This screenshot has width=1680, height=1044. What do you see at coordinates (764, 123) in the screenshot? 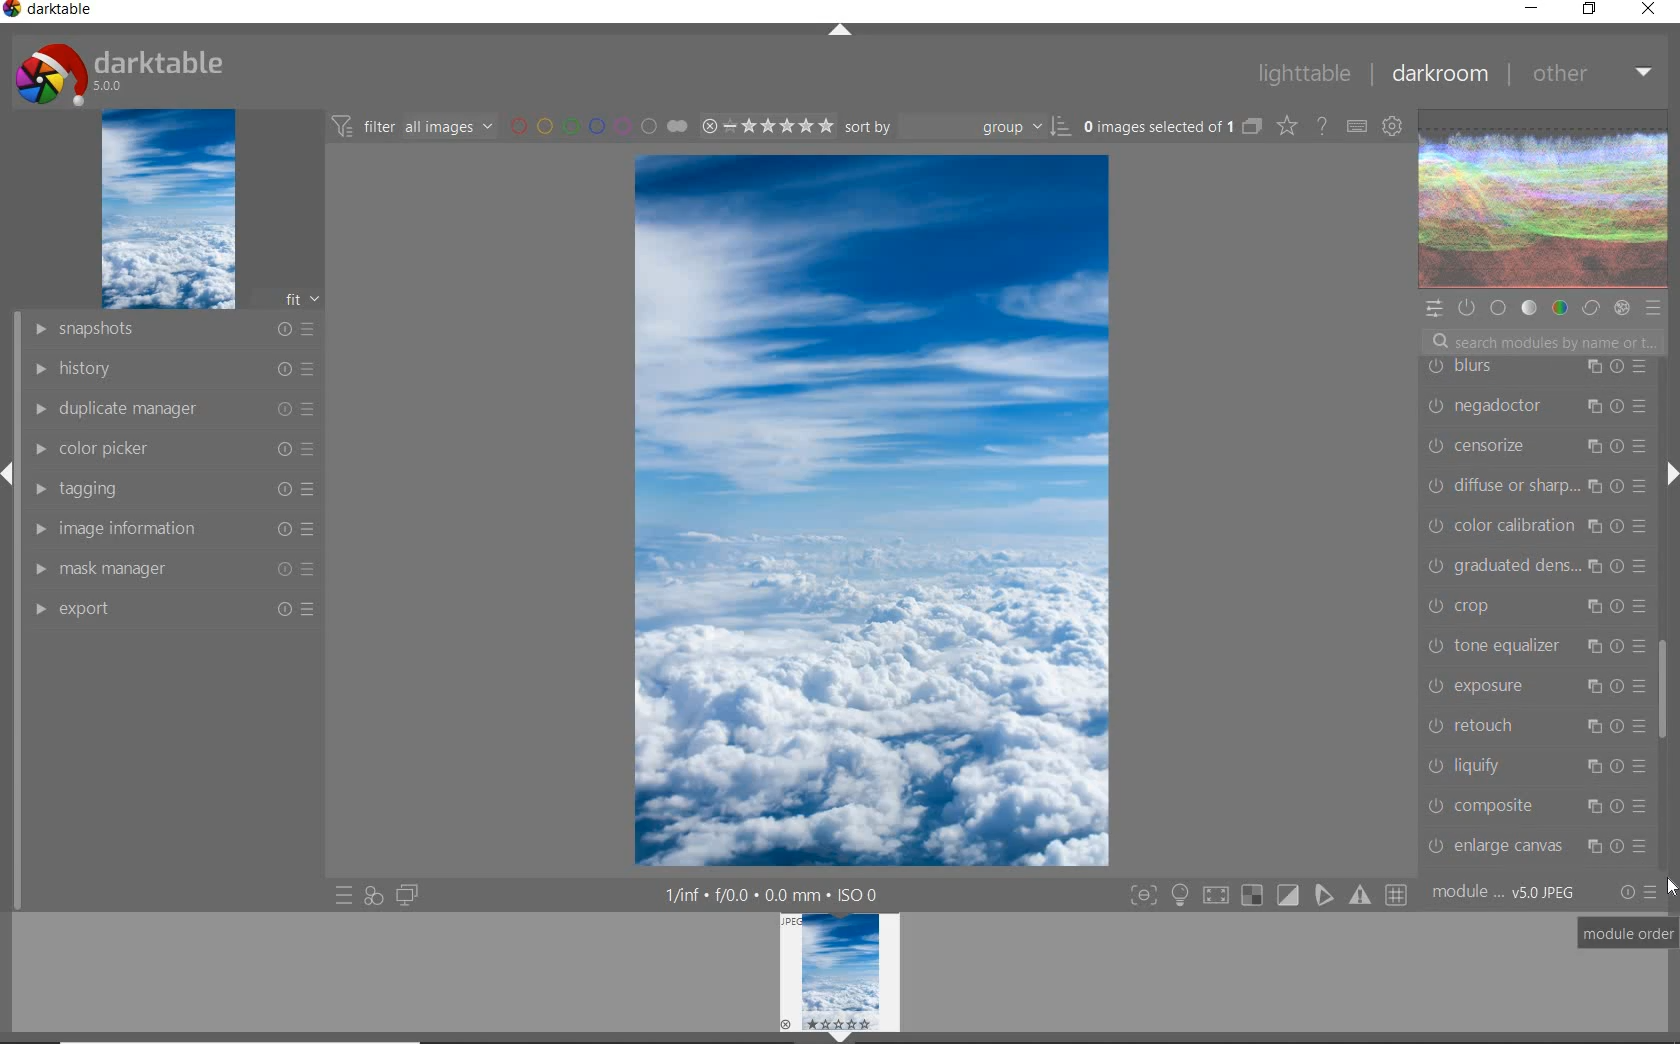
I see `SELECTED IMAGE RANGE RATING` at bounding box center [764, 123].